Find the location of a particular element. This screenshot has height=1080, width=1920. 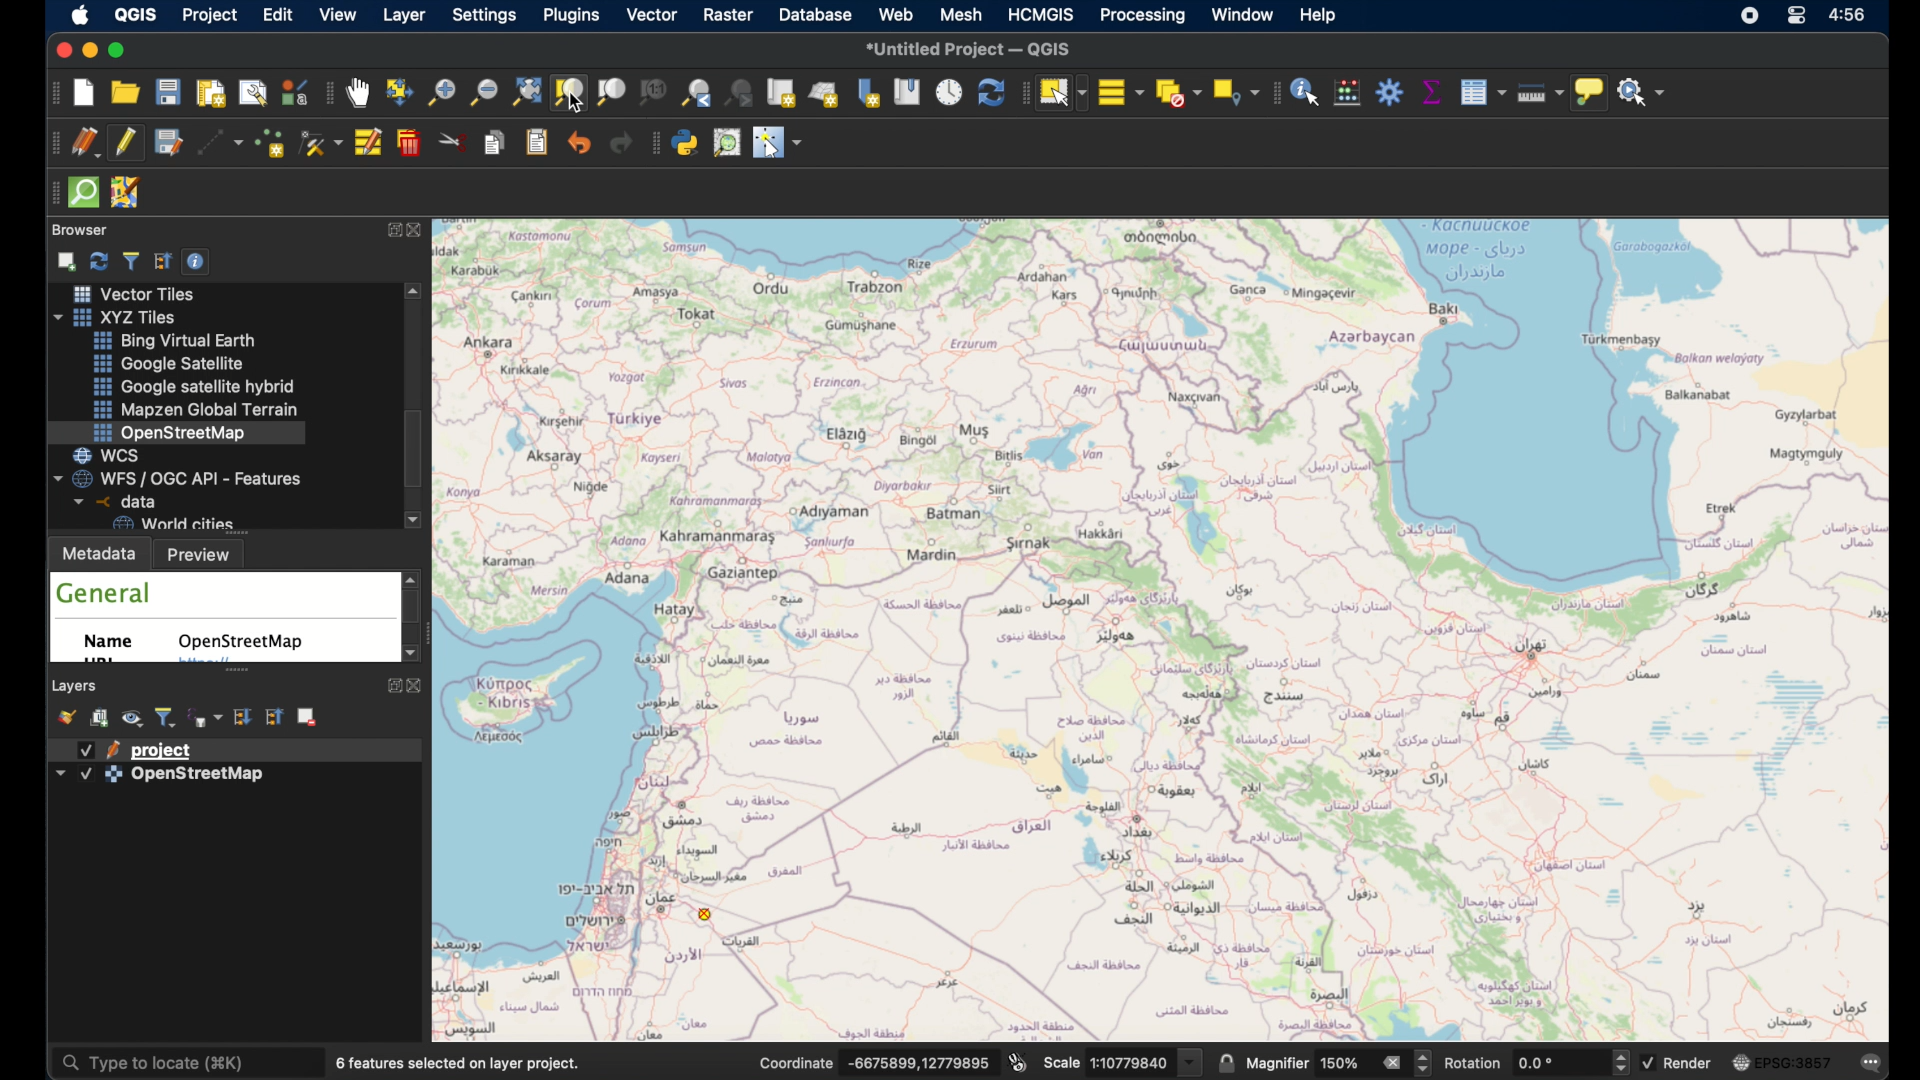

edit is located at coordinates (280, 15).